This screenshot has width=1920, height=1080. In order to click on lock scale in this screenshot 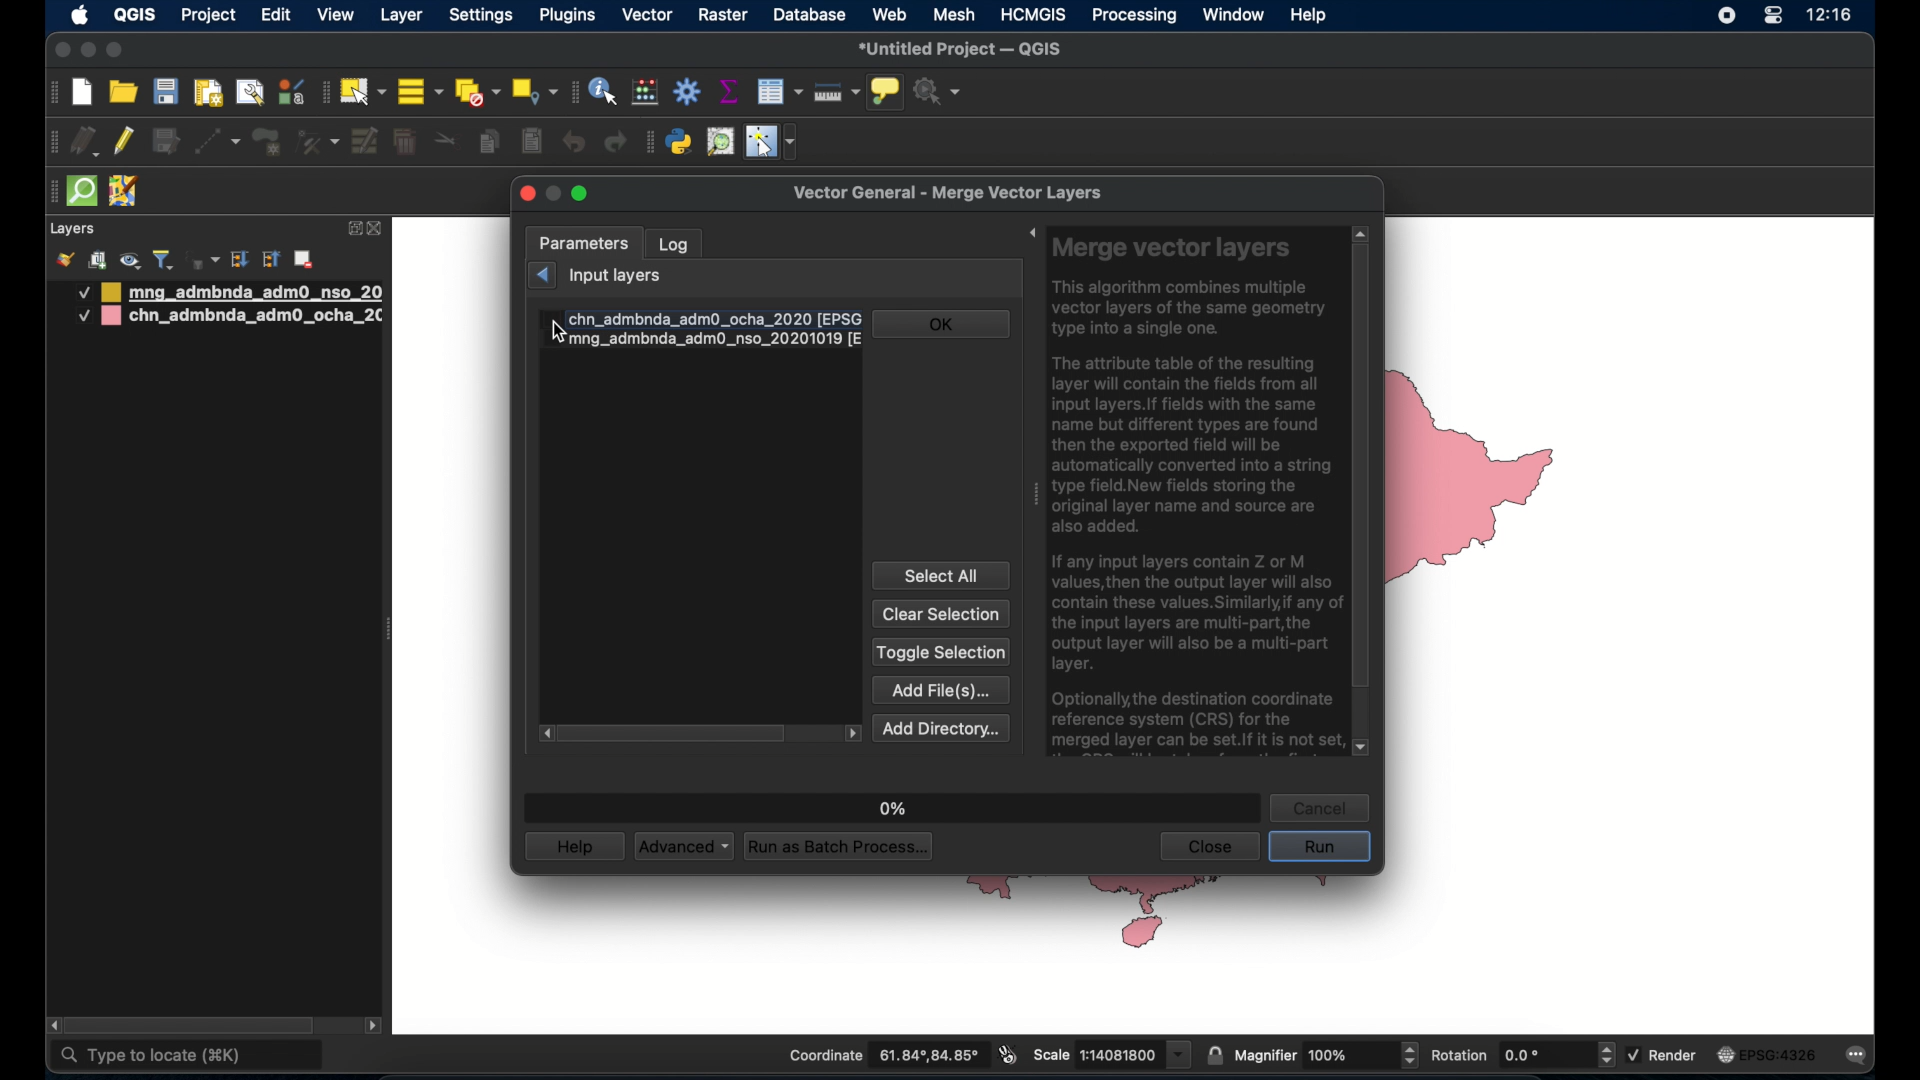, I will do `click(1214, 1053)`.